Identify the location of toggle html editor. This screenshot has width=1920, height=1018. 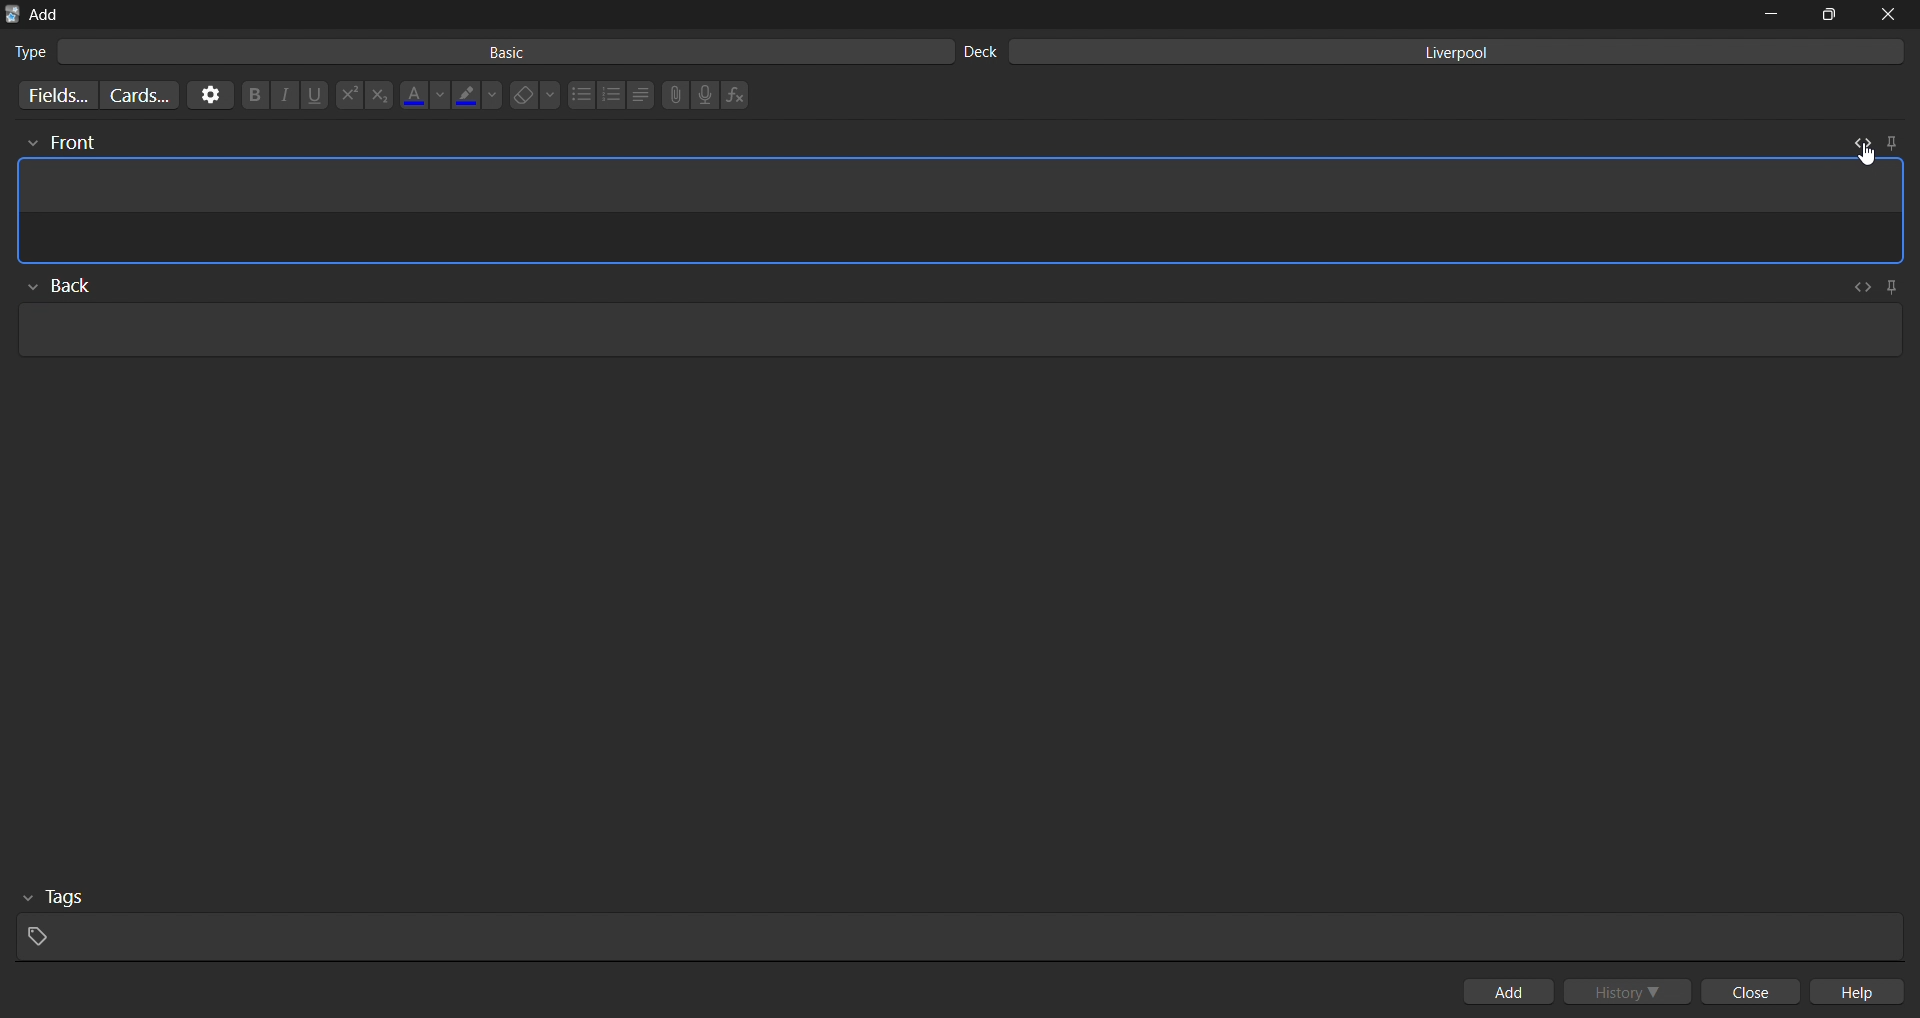
(1864, 286).